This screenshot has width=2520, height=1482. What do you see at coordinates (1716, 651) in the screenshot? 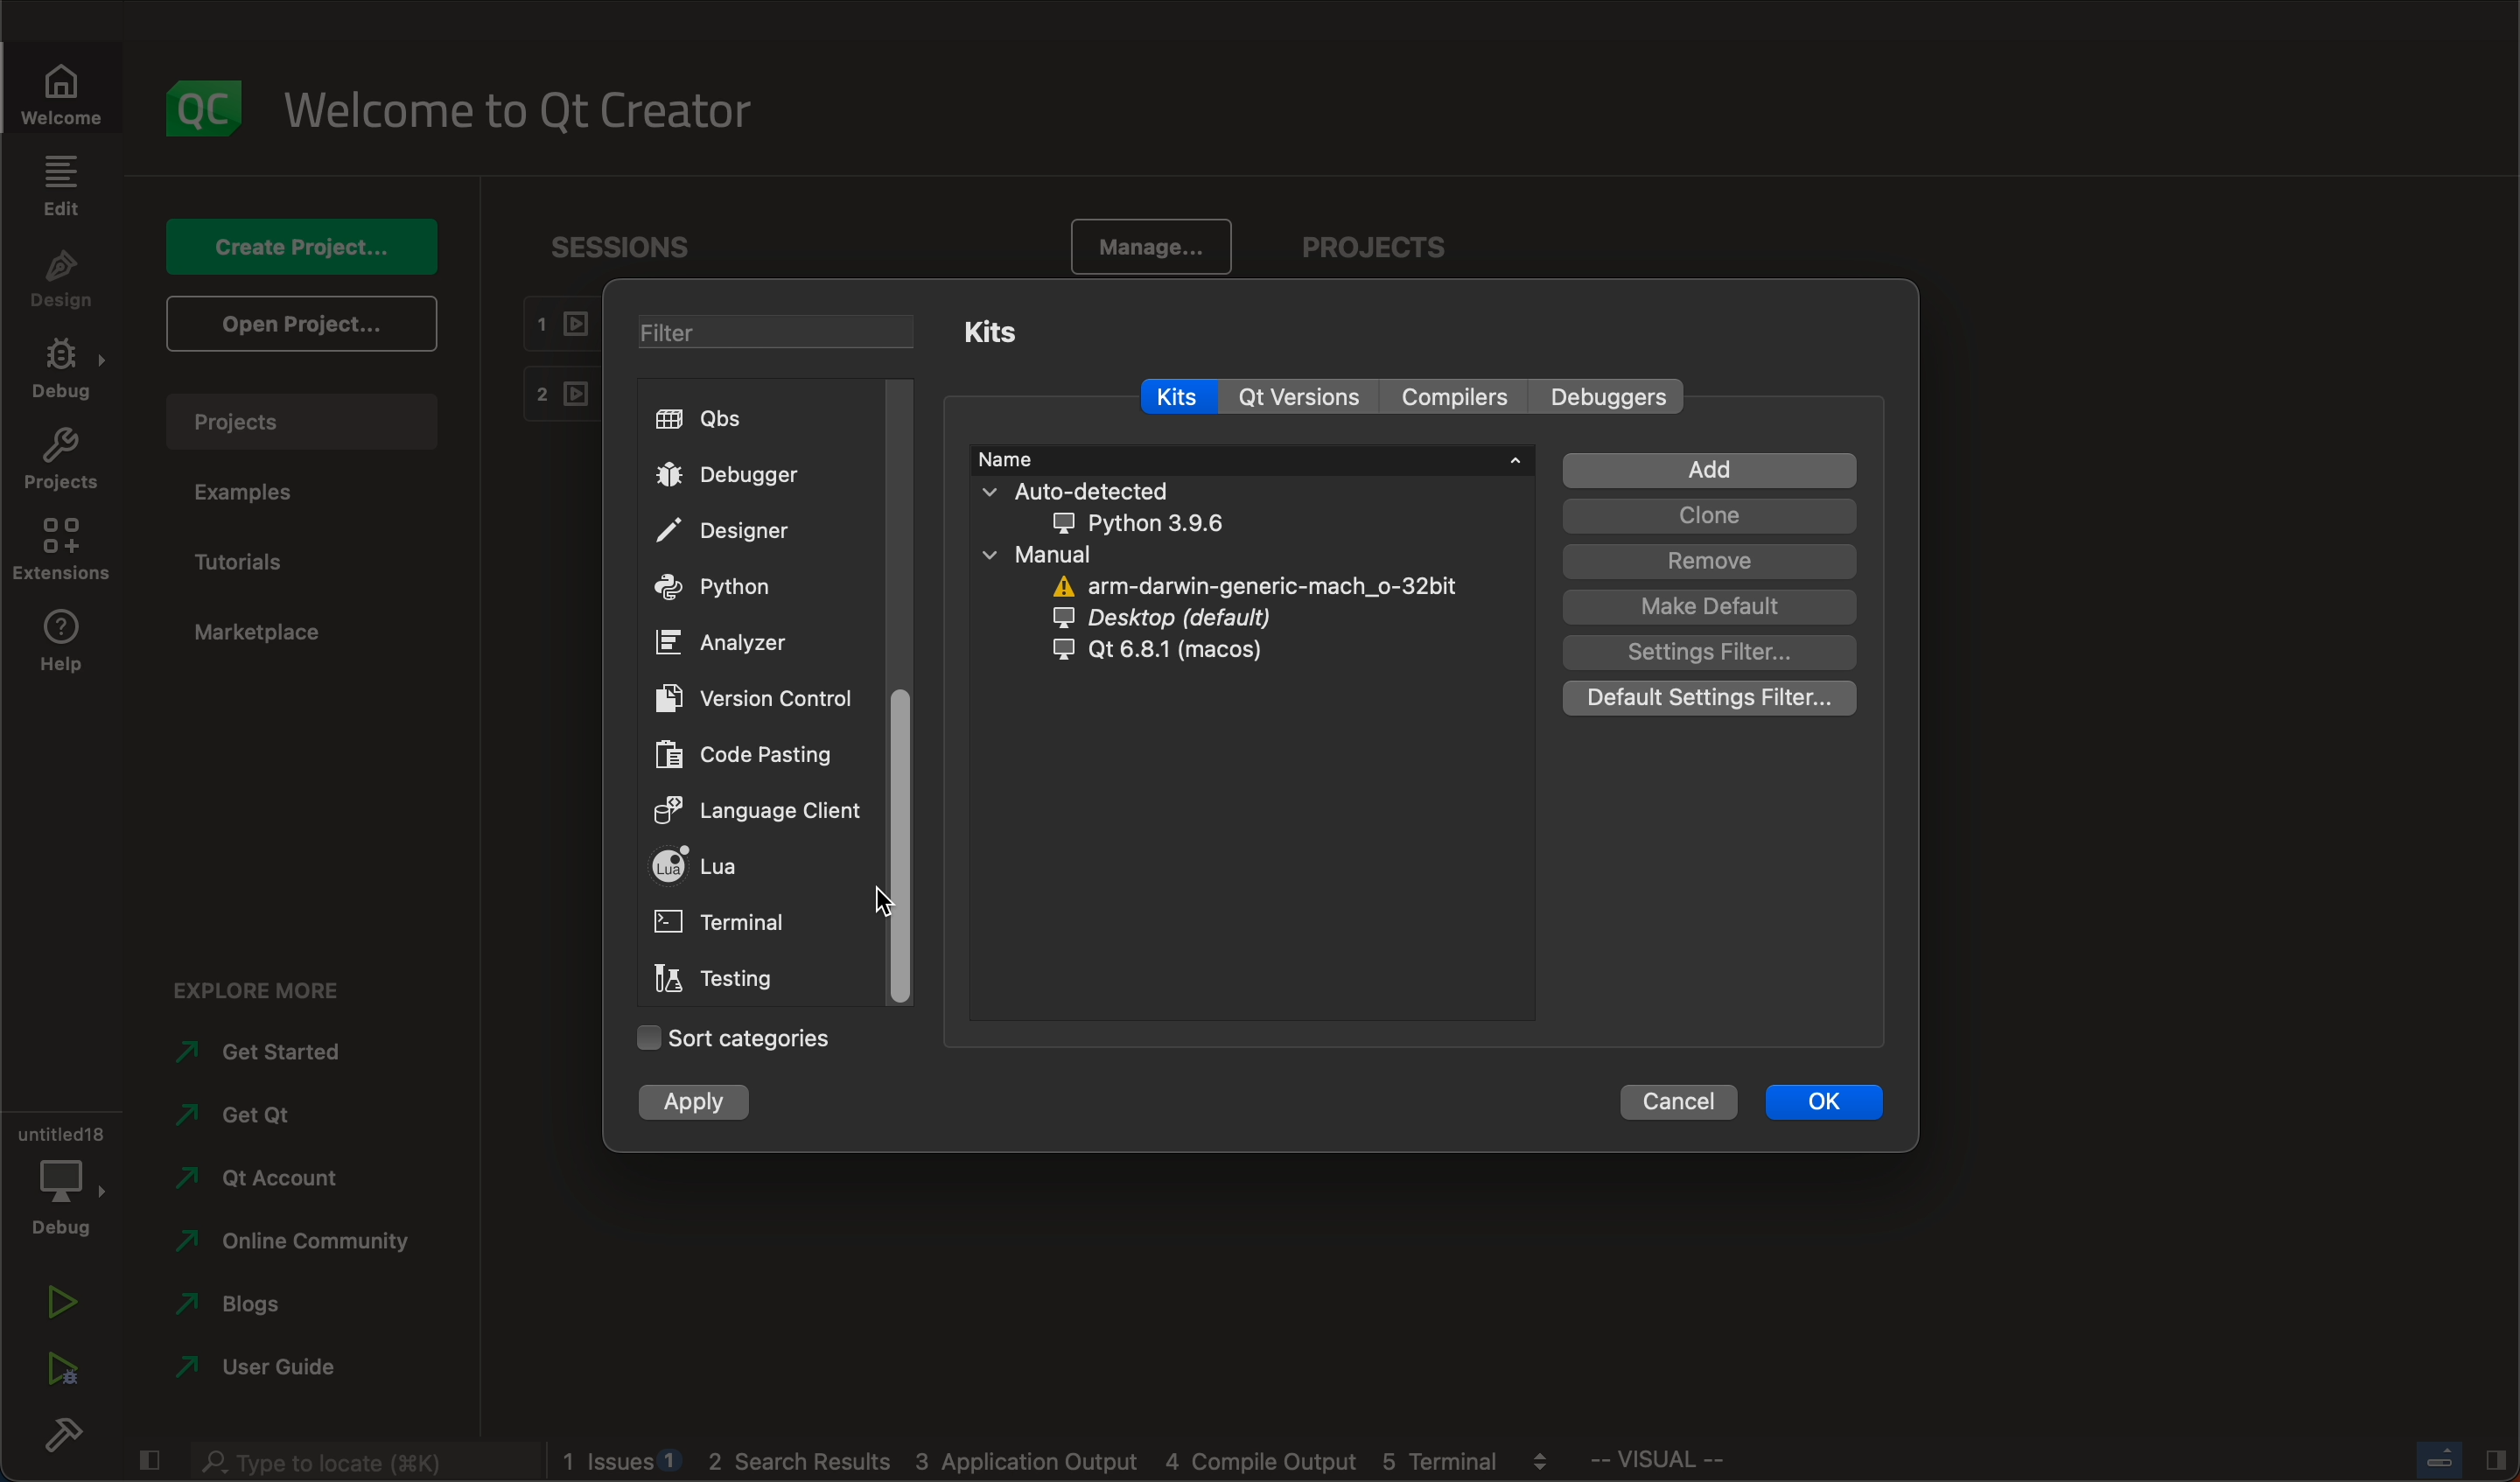
I see `settings` at bounding box center [1716, 651].